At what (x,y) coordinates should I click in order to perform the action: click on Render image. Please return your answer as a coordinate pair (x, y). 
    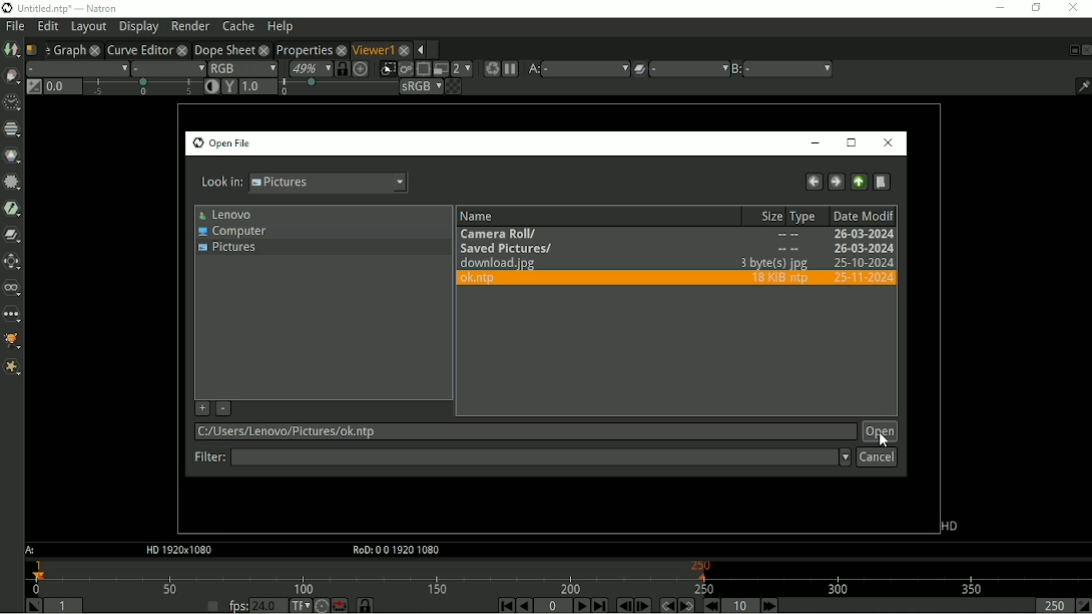
    Looking at the image, I should click on (405, 69).